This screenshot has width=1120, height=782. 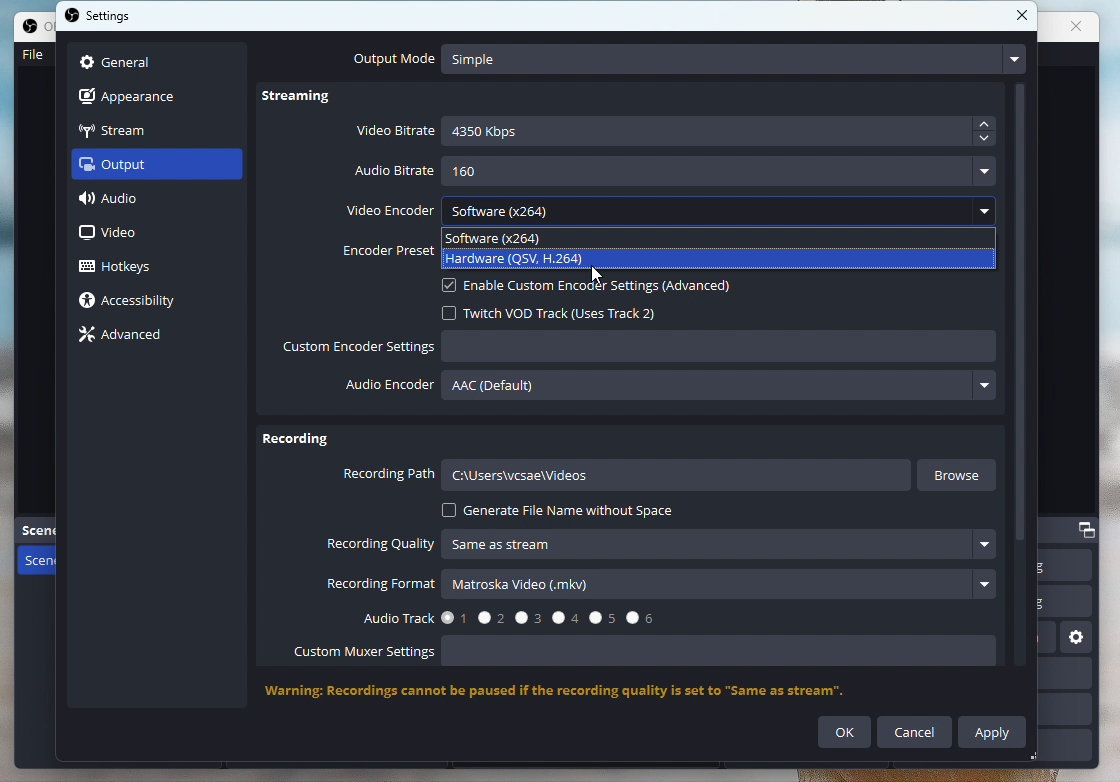 What do you see at coordinates (661, 586) in the screenshot?
I see `Recording Format` at bounding box center [661, 586].